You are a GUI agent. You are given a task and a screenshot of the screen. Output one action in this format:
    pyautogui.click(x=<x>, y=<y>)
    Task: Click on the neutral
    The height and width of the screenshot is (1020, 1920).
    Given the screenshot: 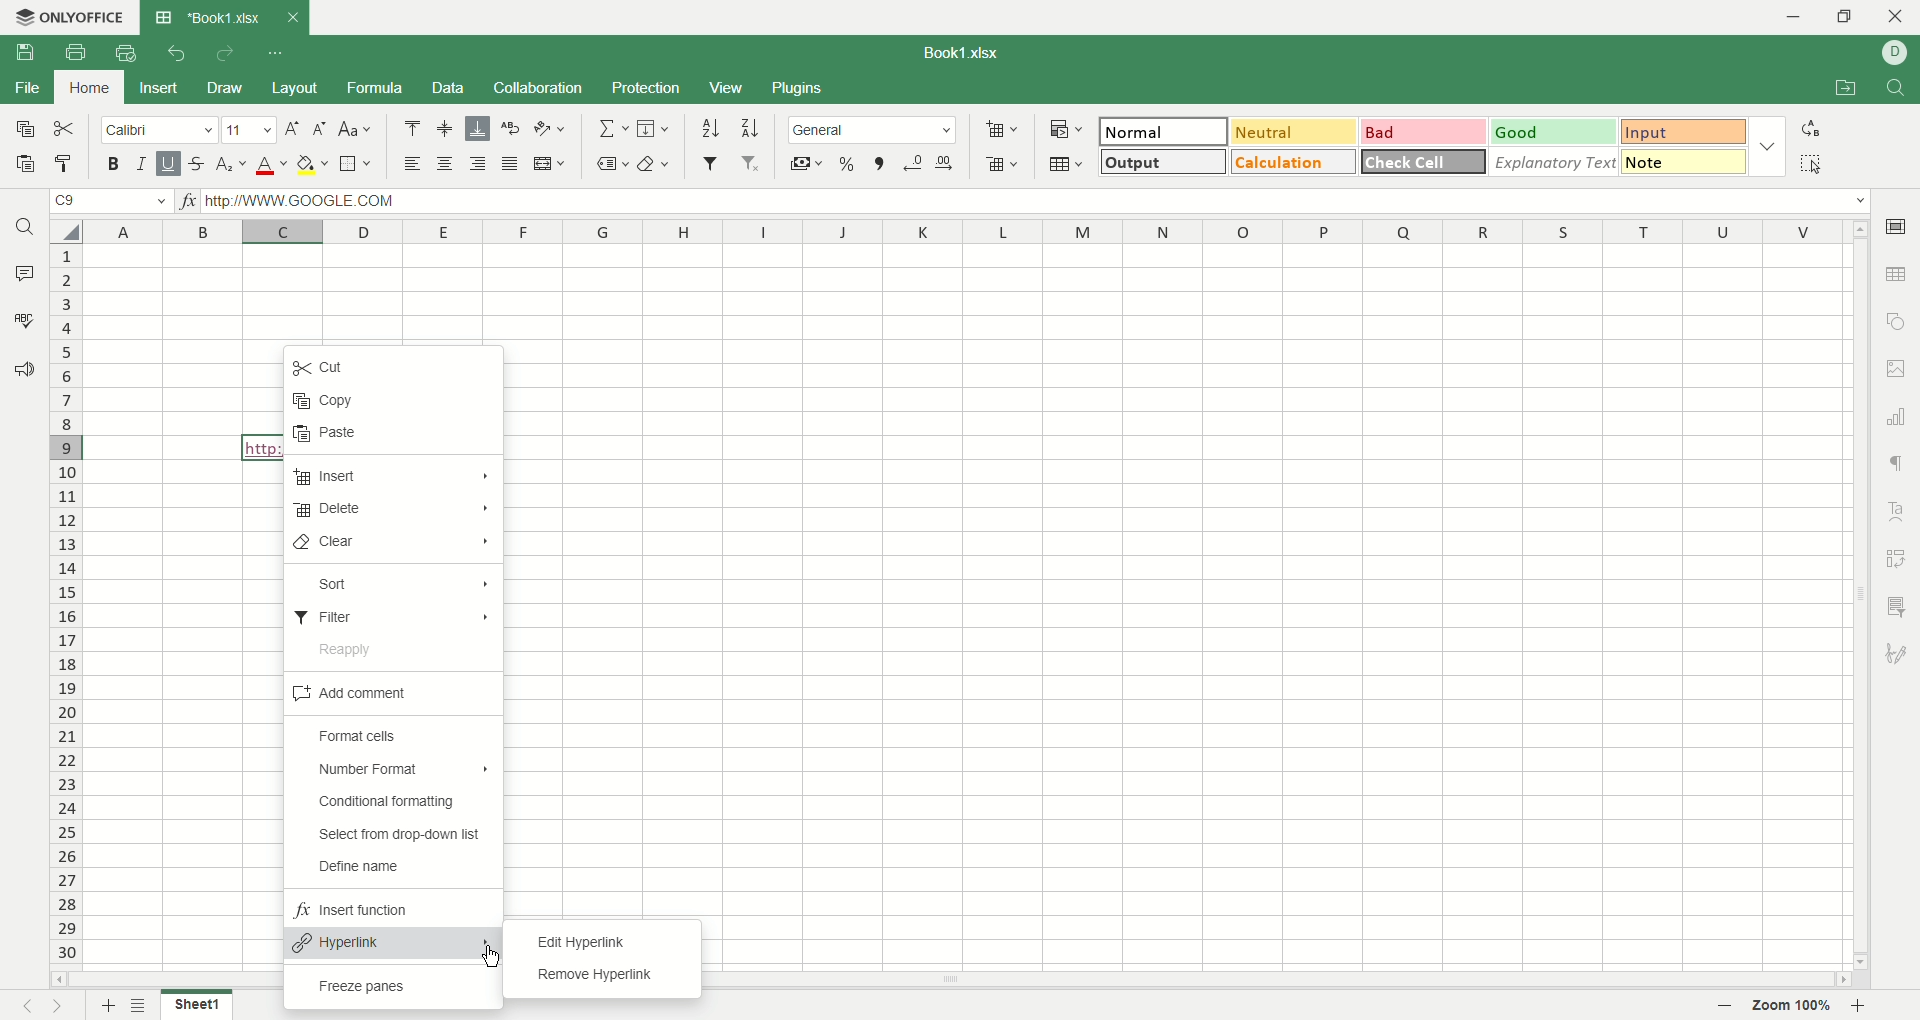 What is the action you would take?
    pyautogui.click(x=1291, y=131)
    